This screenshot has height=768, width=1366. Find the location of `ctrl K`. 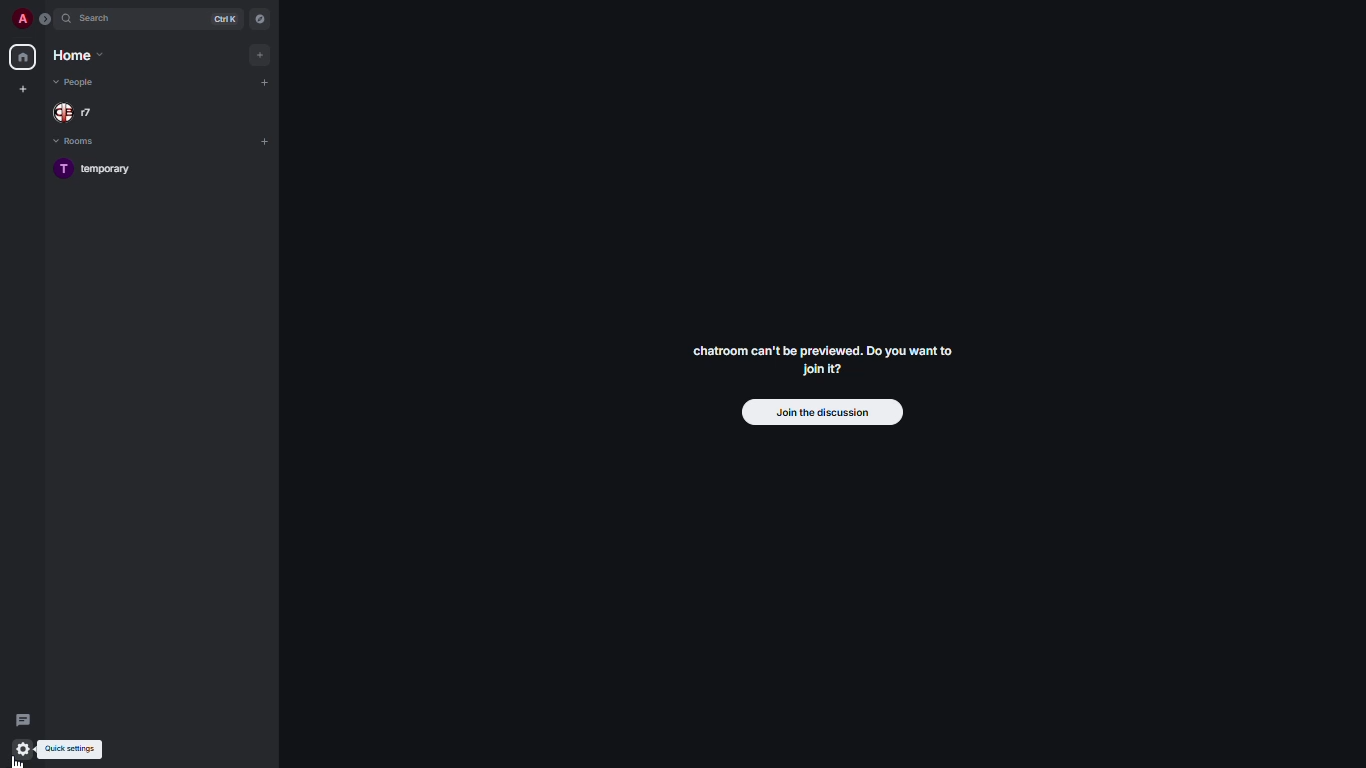

ctrl K is located at coordinates (227, 18).